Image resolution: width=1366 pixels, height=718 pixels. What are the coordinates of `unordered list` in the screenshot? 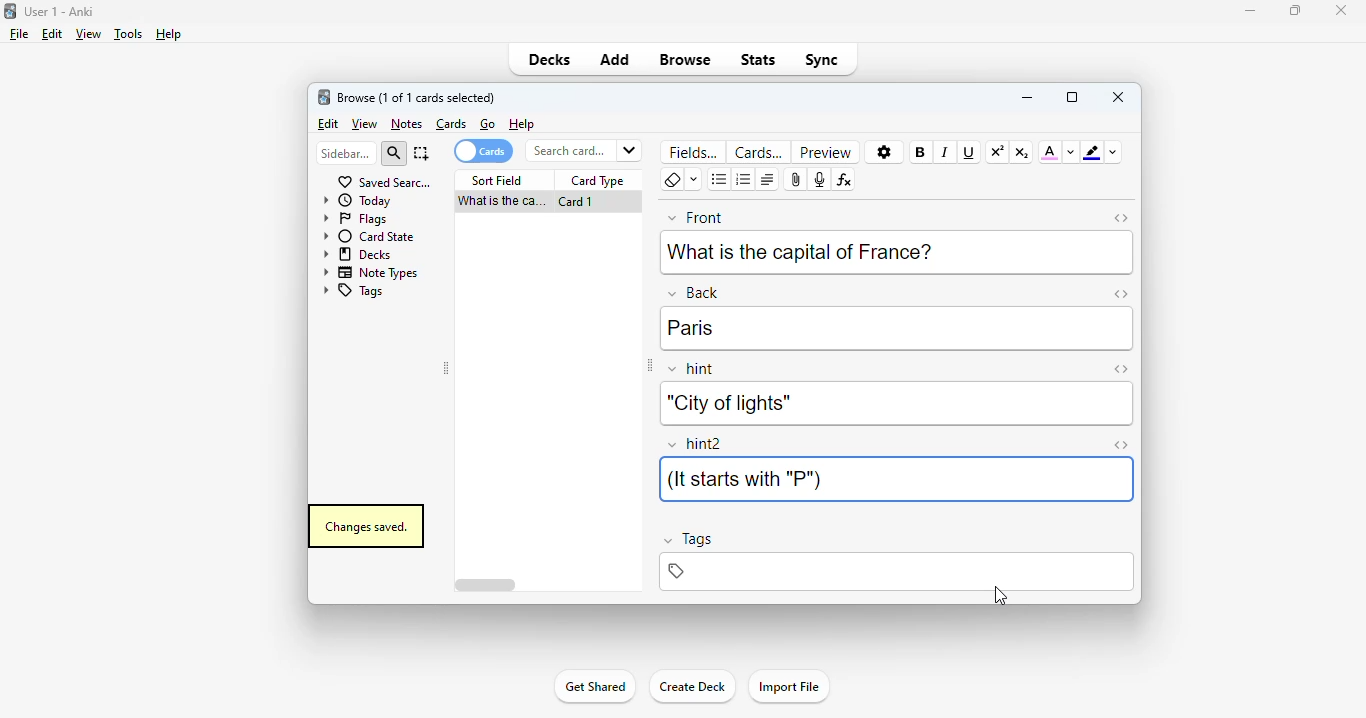 It's located at (720, 180).